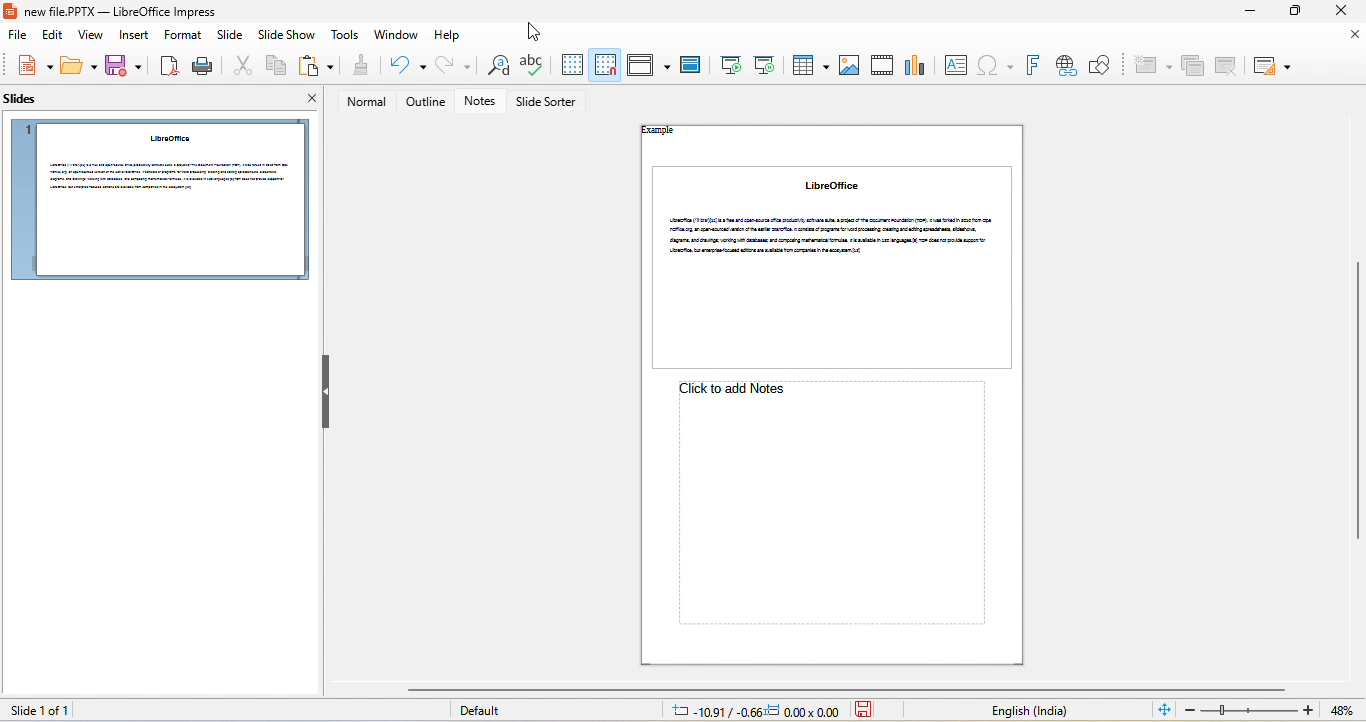 This screenshot has height=722, width=1366. I want to click on export directly as pdf, so click(167, 66).